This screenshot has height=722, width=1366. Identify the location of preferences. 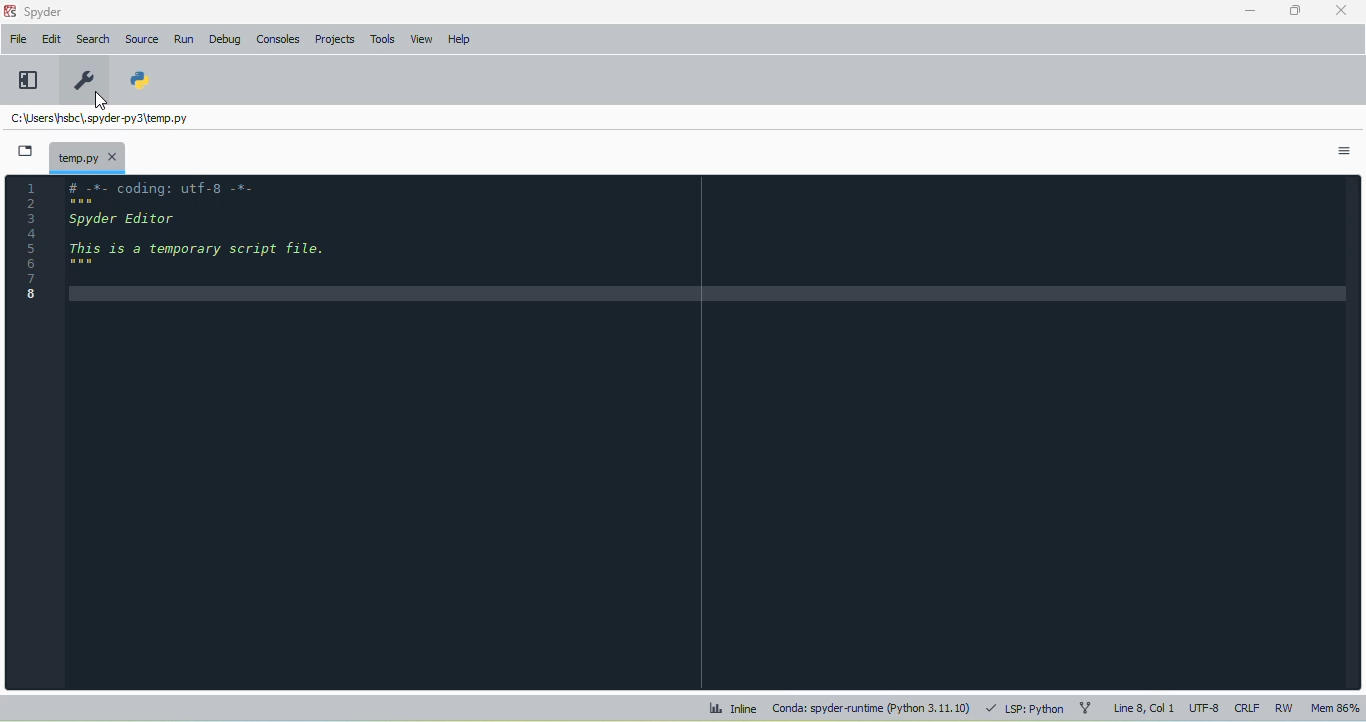
(86, 80).